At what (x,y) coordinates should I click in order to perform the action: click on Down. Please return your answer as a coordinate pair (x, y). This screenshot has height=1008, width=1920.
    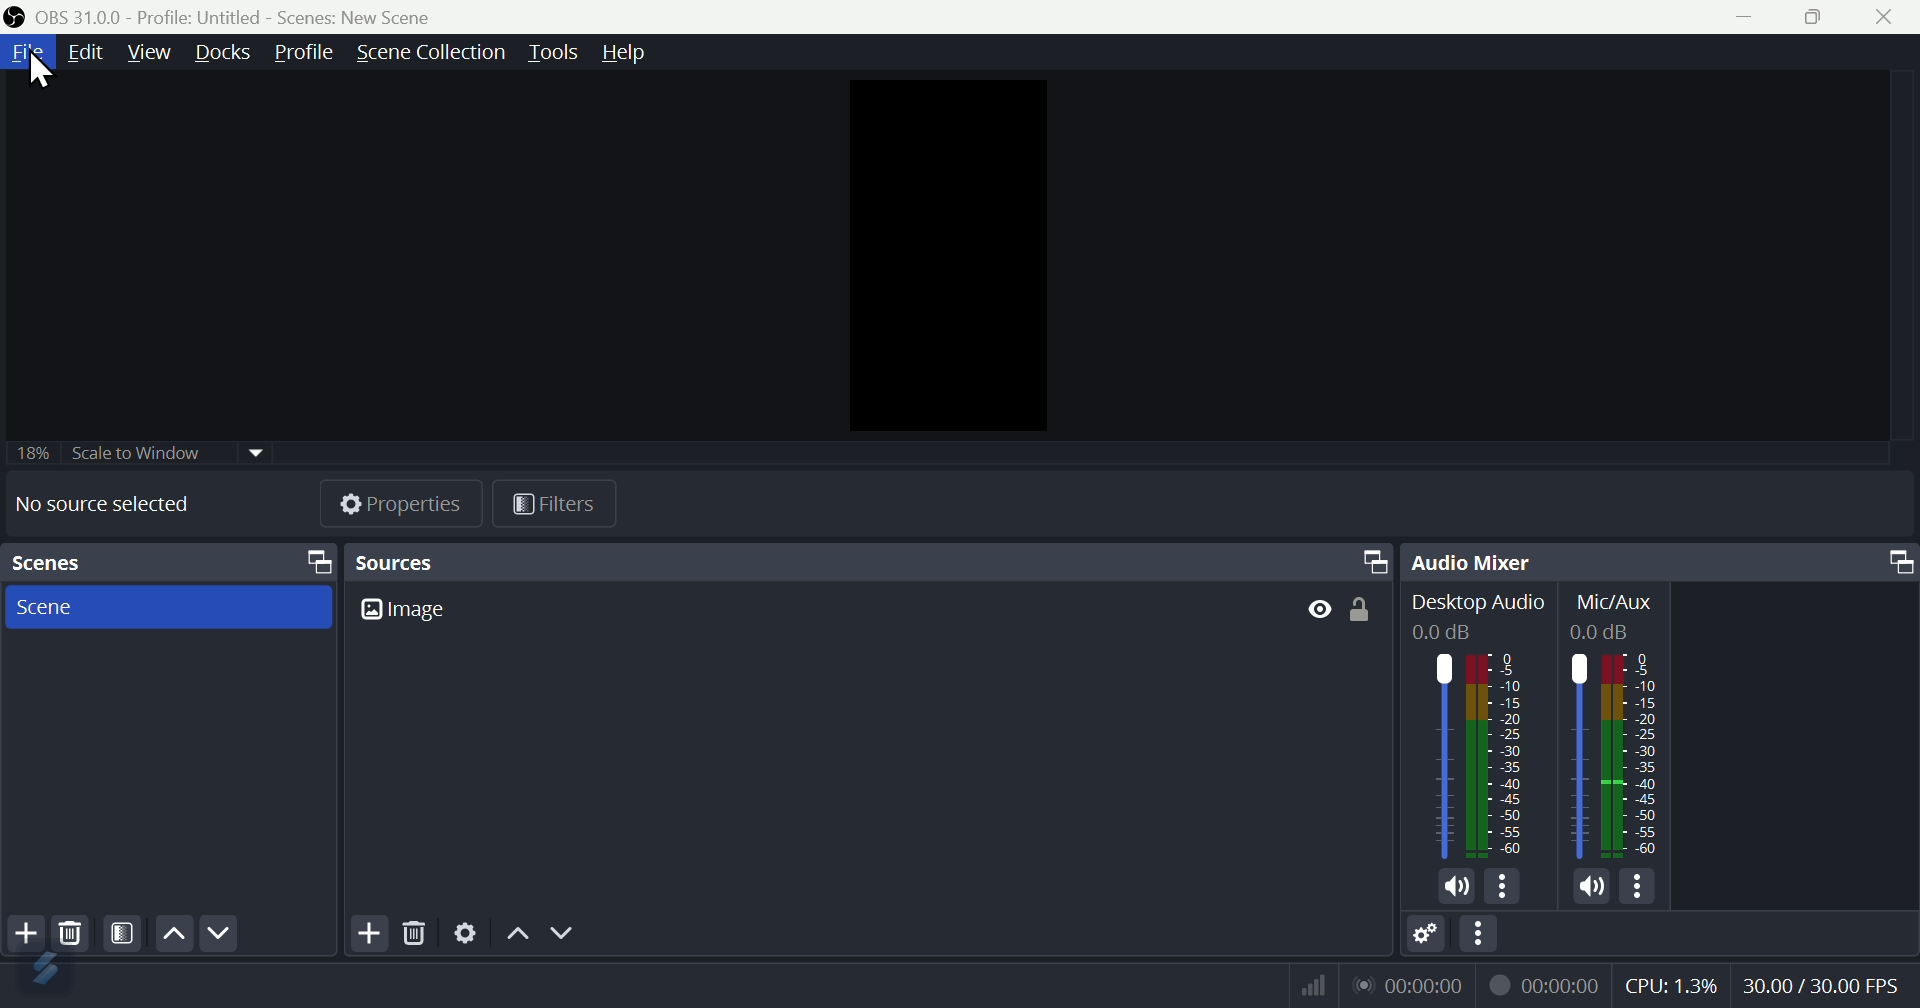
    Looking at the image, I should click on (222, 937).